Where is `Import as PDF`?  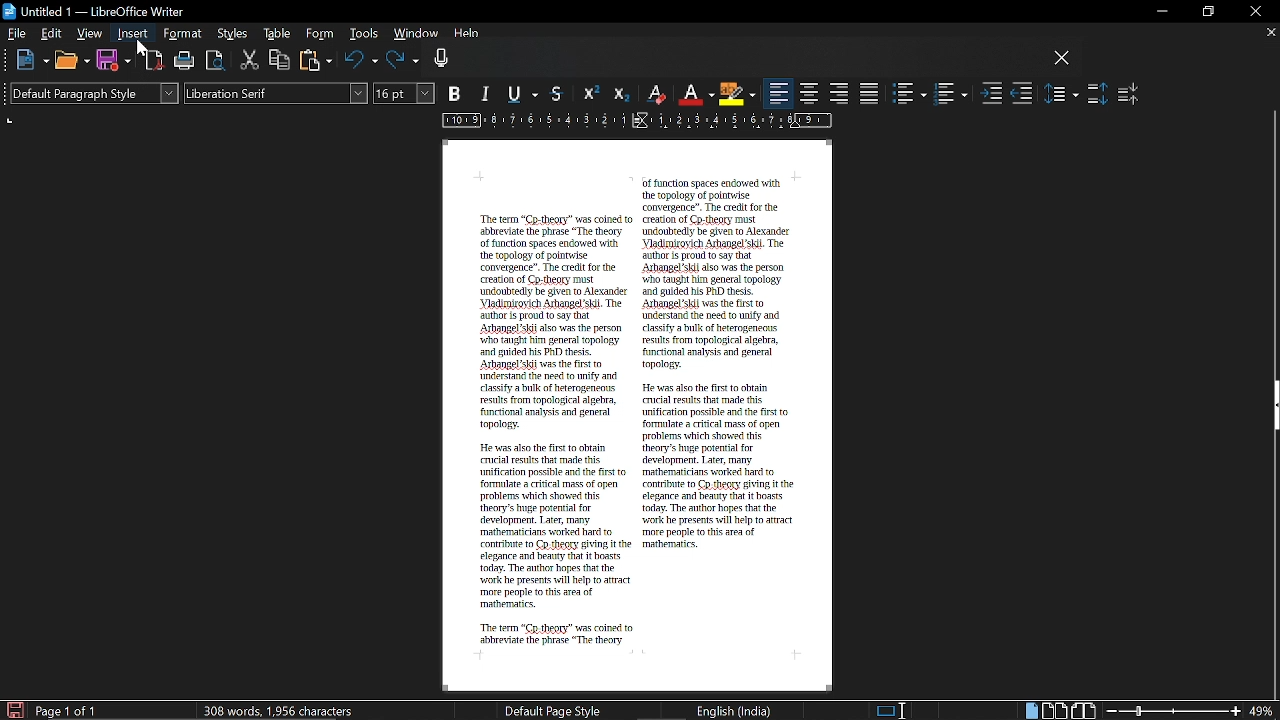
Import as PDF is located at coordinates (155, 61).